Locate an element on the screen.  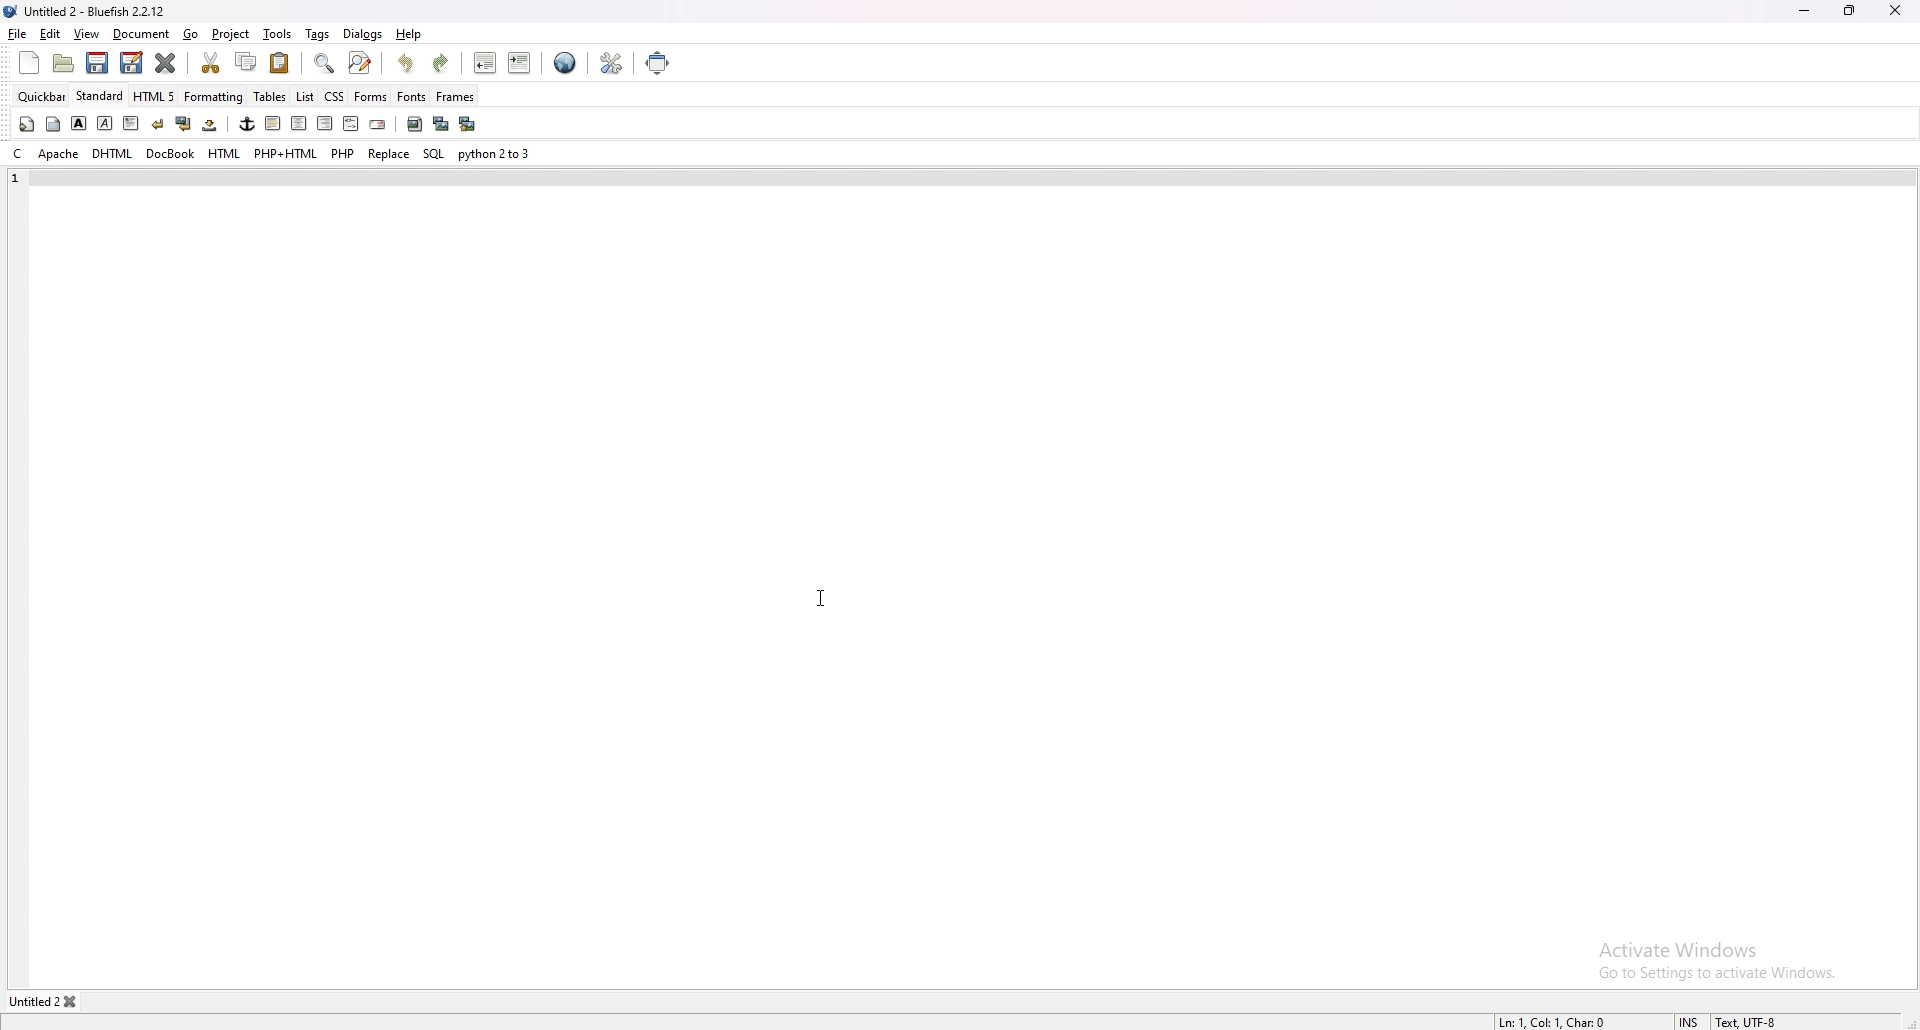
close current tab is located at coordinates (165, 62).